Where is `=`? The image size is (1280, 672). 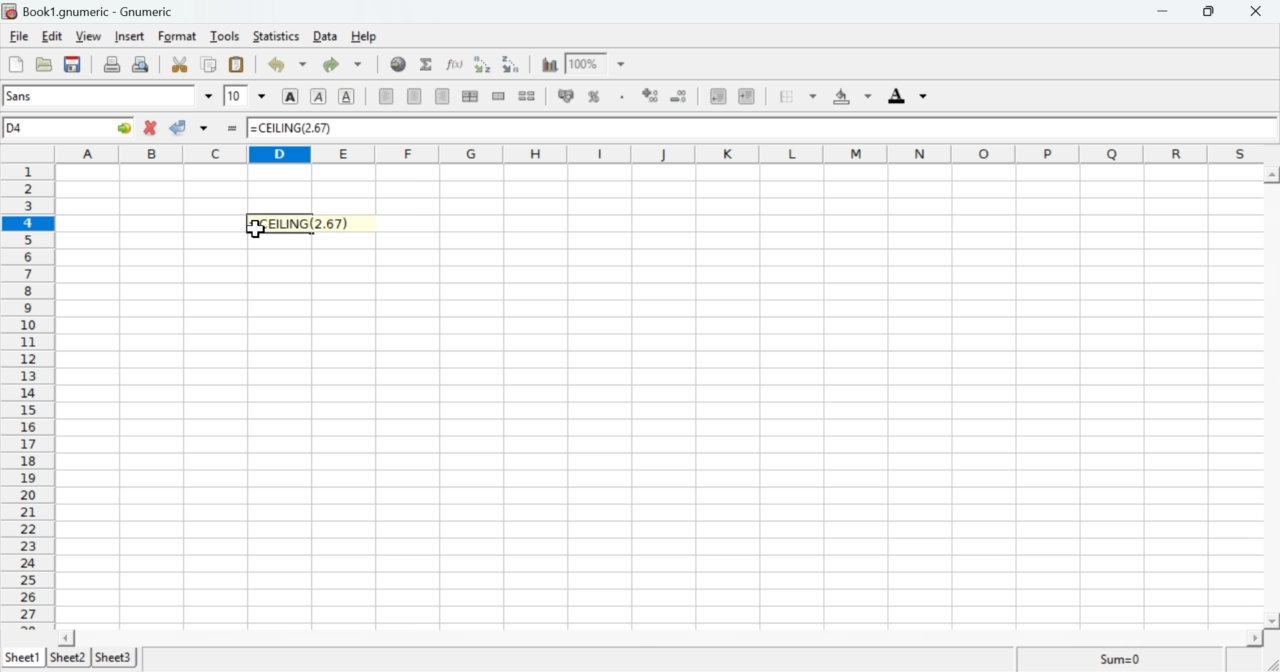 = is located at coordinates (231, 130).